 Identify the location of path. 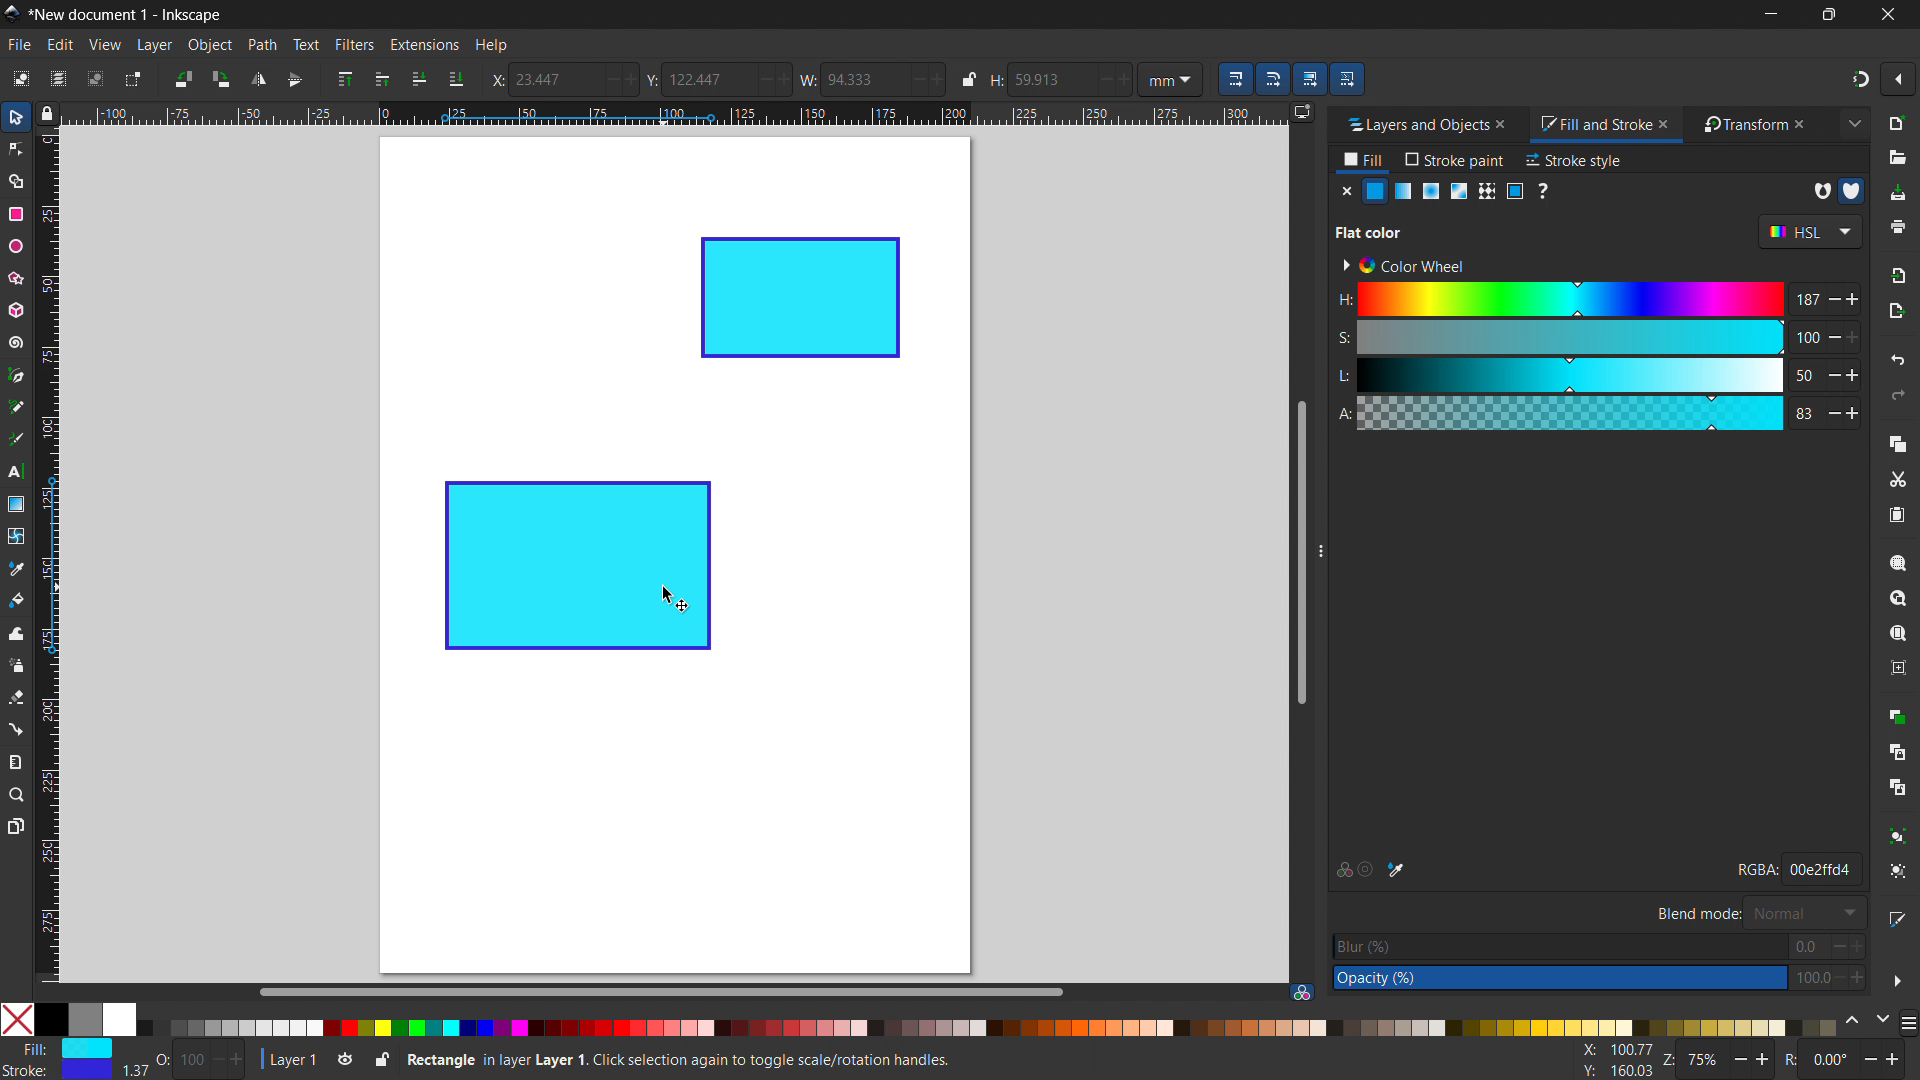
(262, 45).